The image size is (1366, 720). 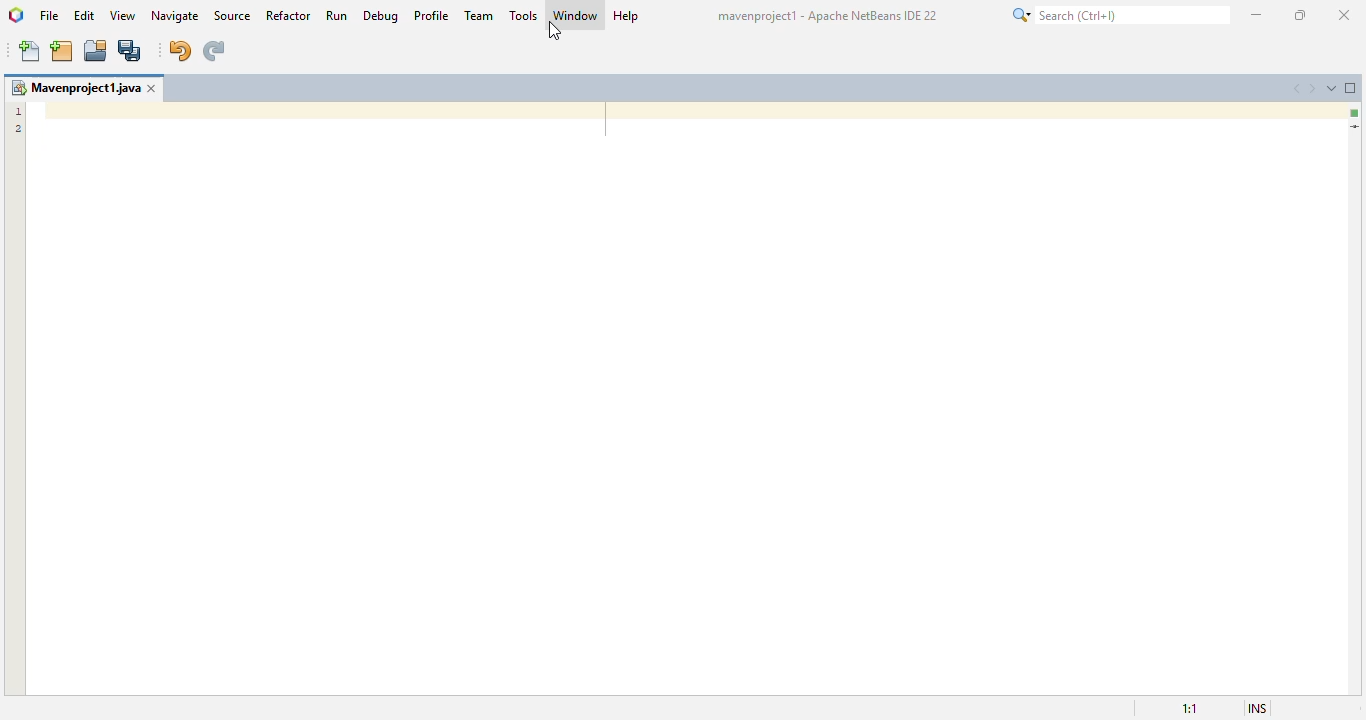 What do you see at coordinates (19, 131) in the screenshot?
I see `2` at bounding box center [19, 131].